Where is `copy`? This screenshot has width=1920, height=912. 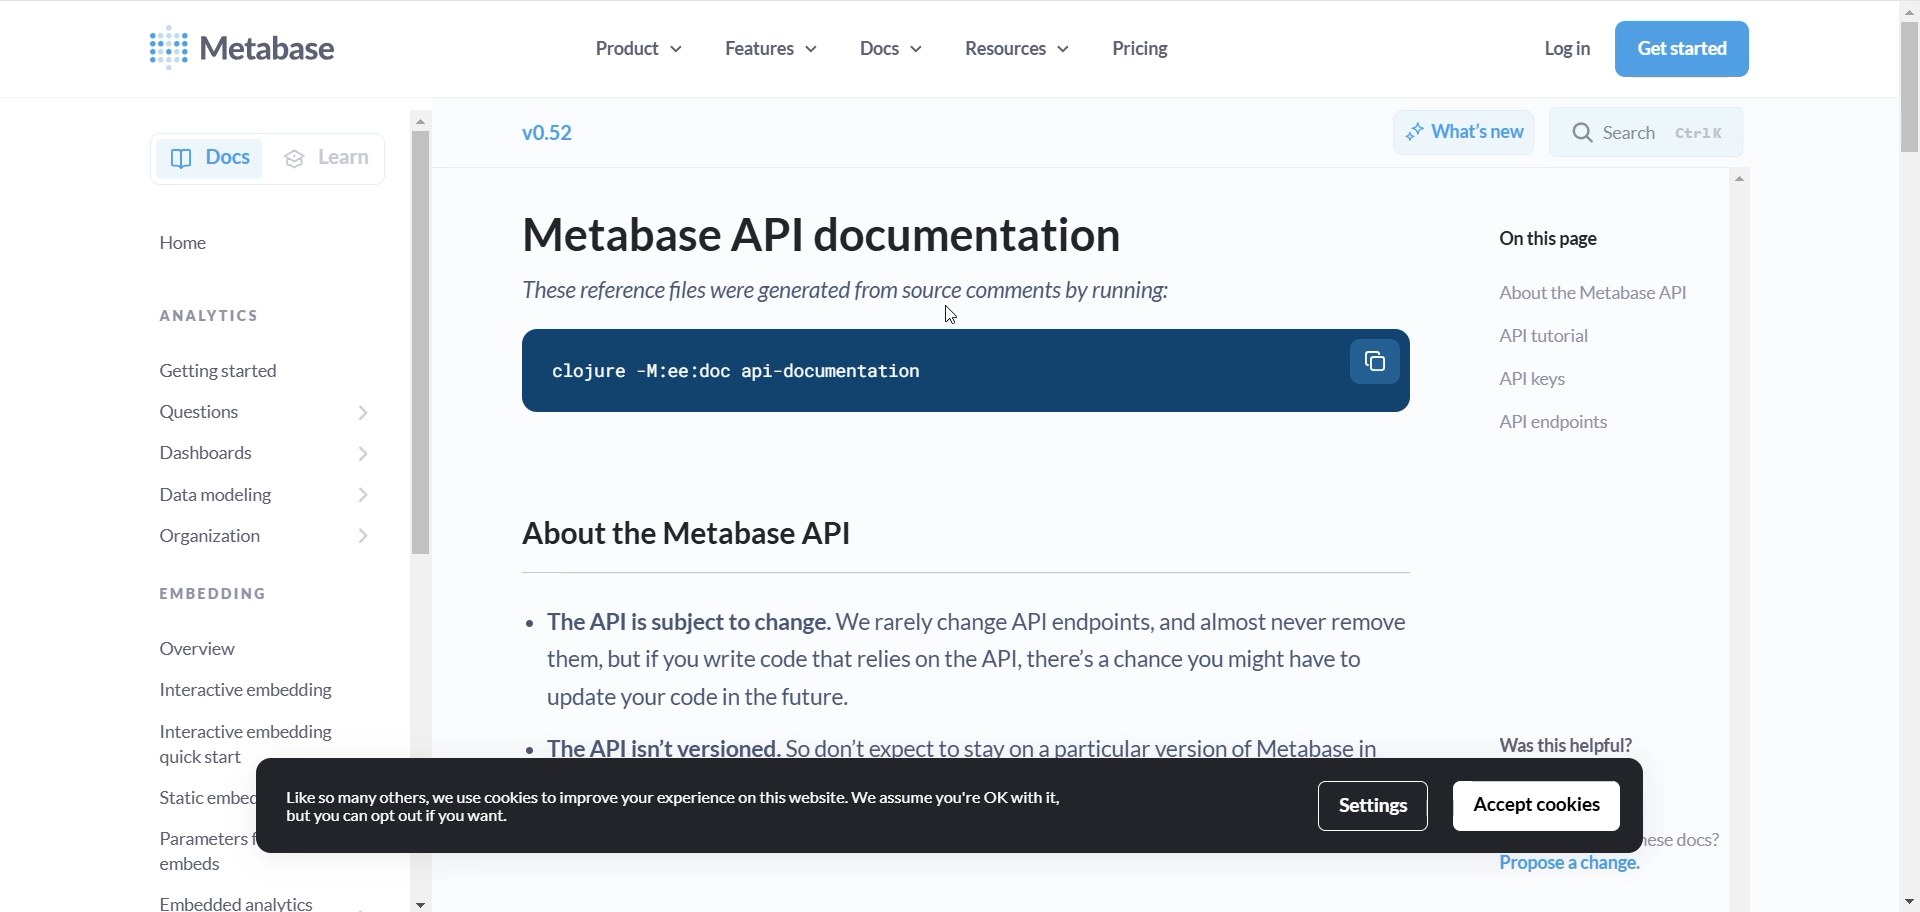 copy is located at coordinates (1378, 358).